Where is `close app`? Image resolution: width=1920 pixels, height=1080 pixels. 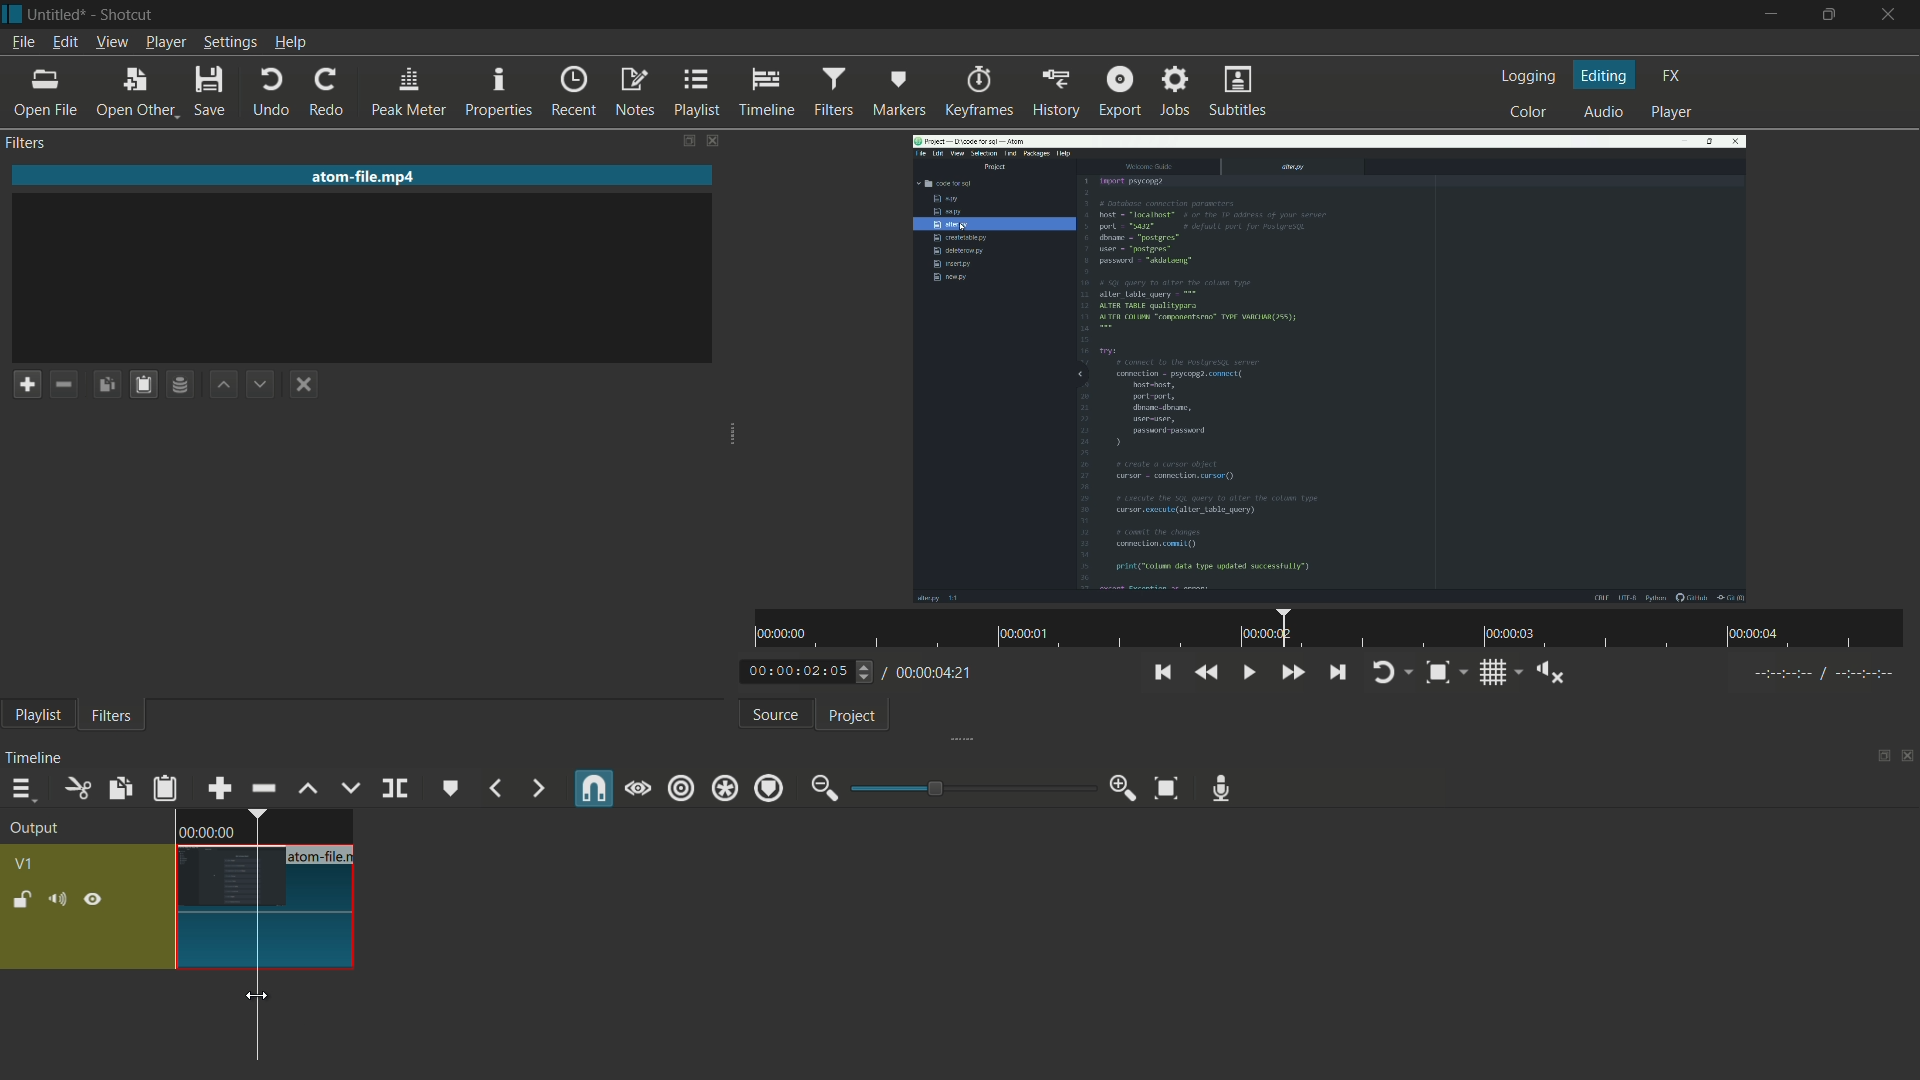 close app is located at coordinates (1892, 13).